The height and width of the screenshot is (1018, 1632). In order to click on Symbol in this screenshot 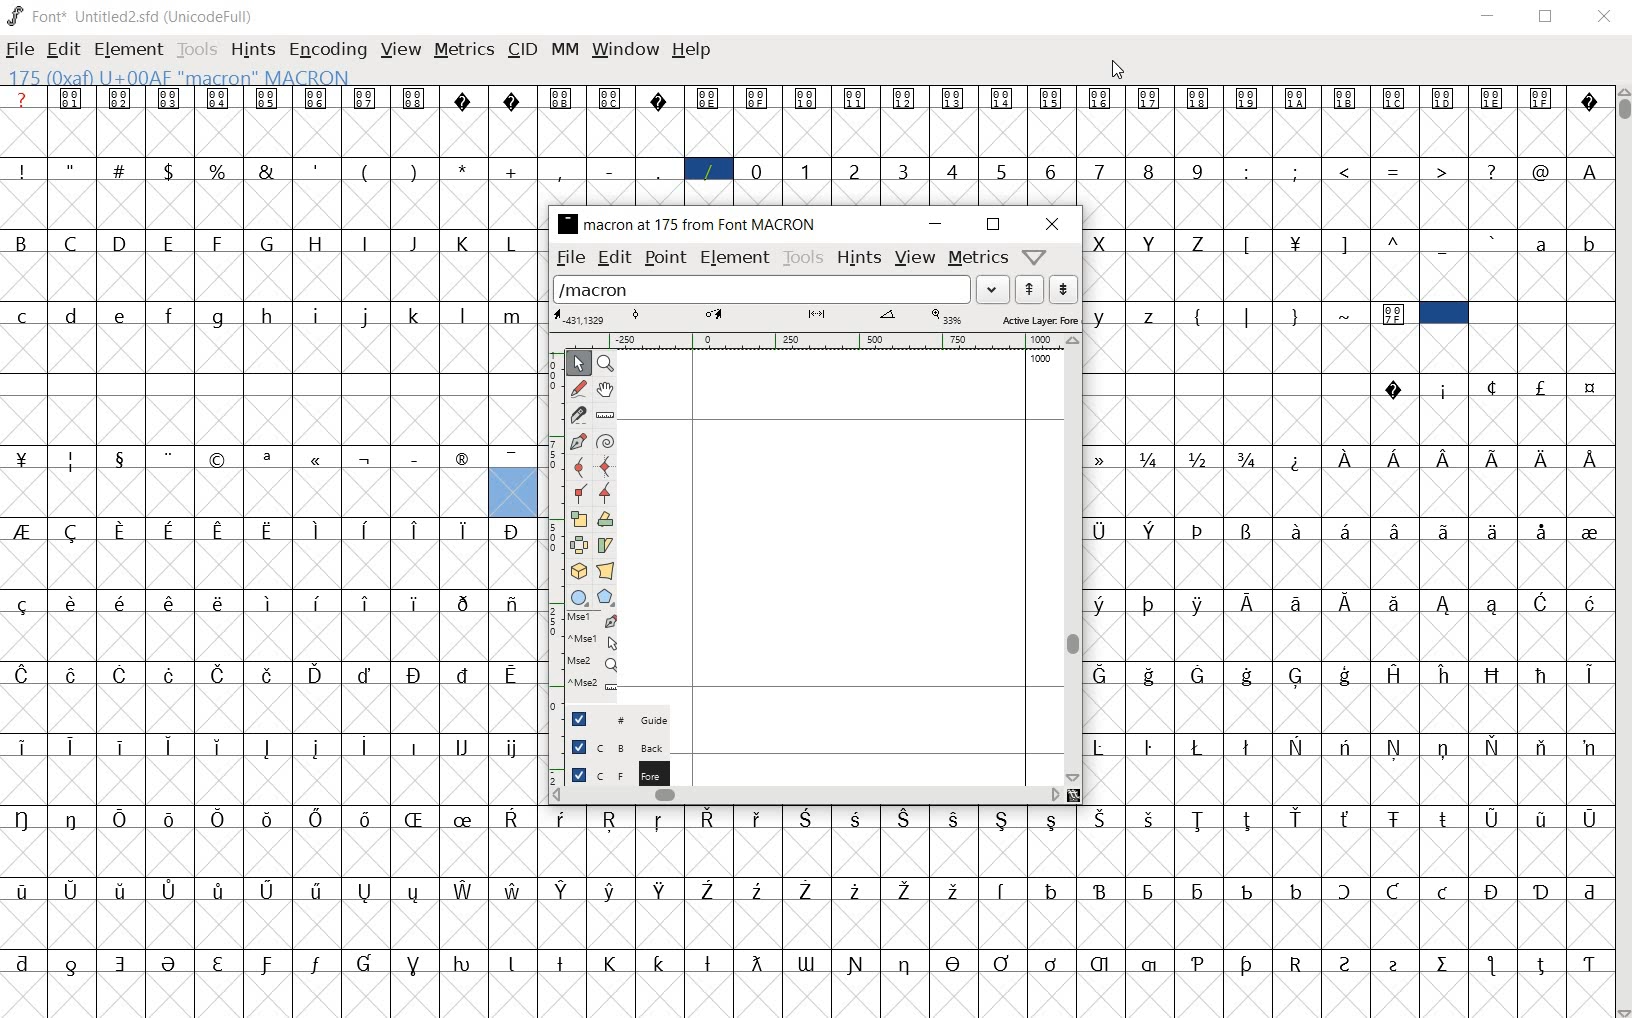, I will do `click(1149, 889)`.